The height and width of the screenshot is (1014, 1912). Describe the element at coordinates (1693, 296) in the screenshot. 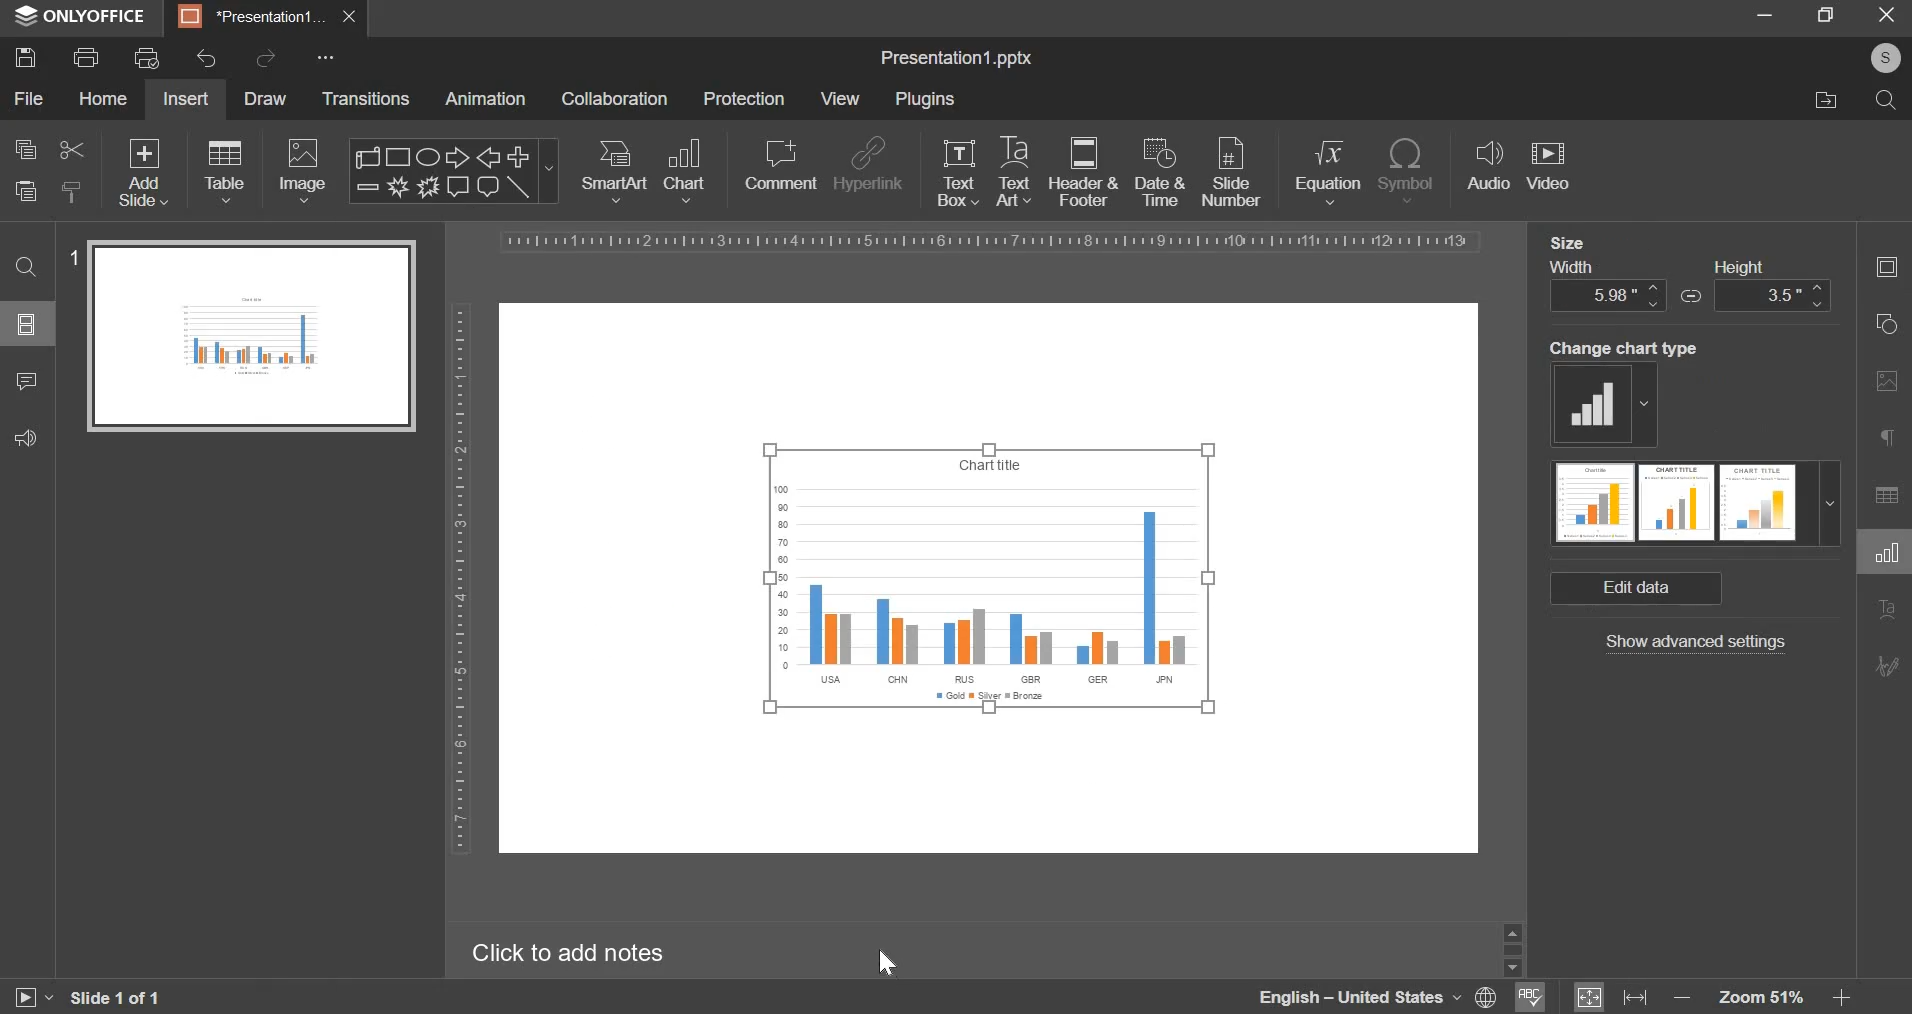

I see `shuffle` at that location.